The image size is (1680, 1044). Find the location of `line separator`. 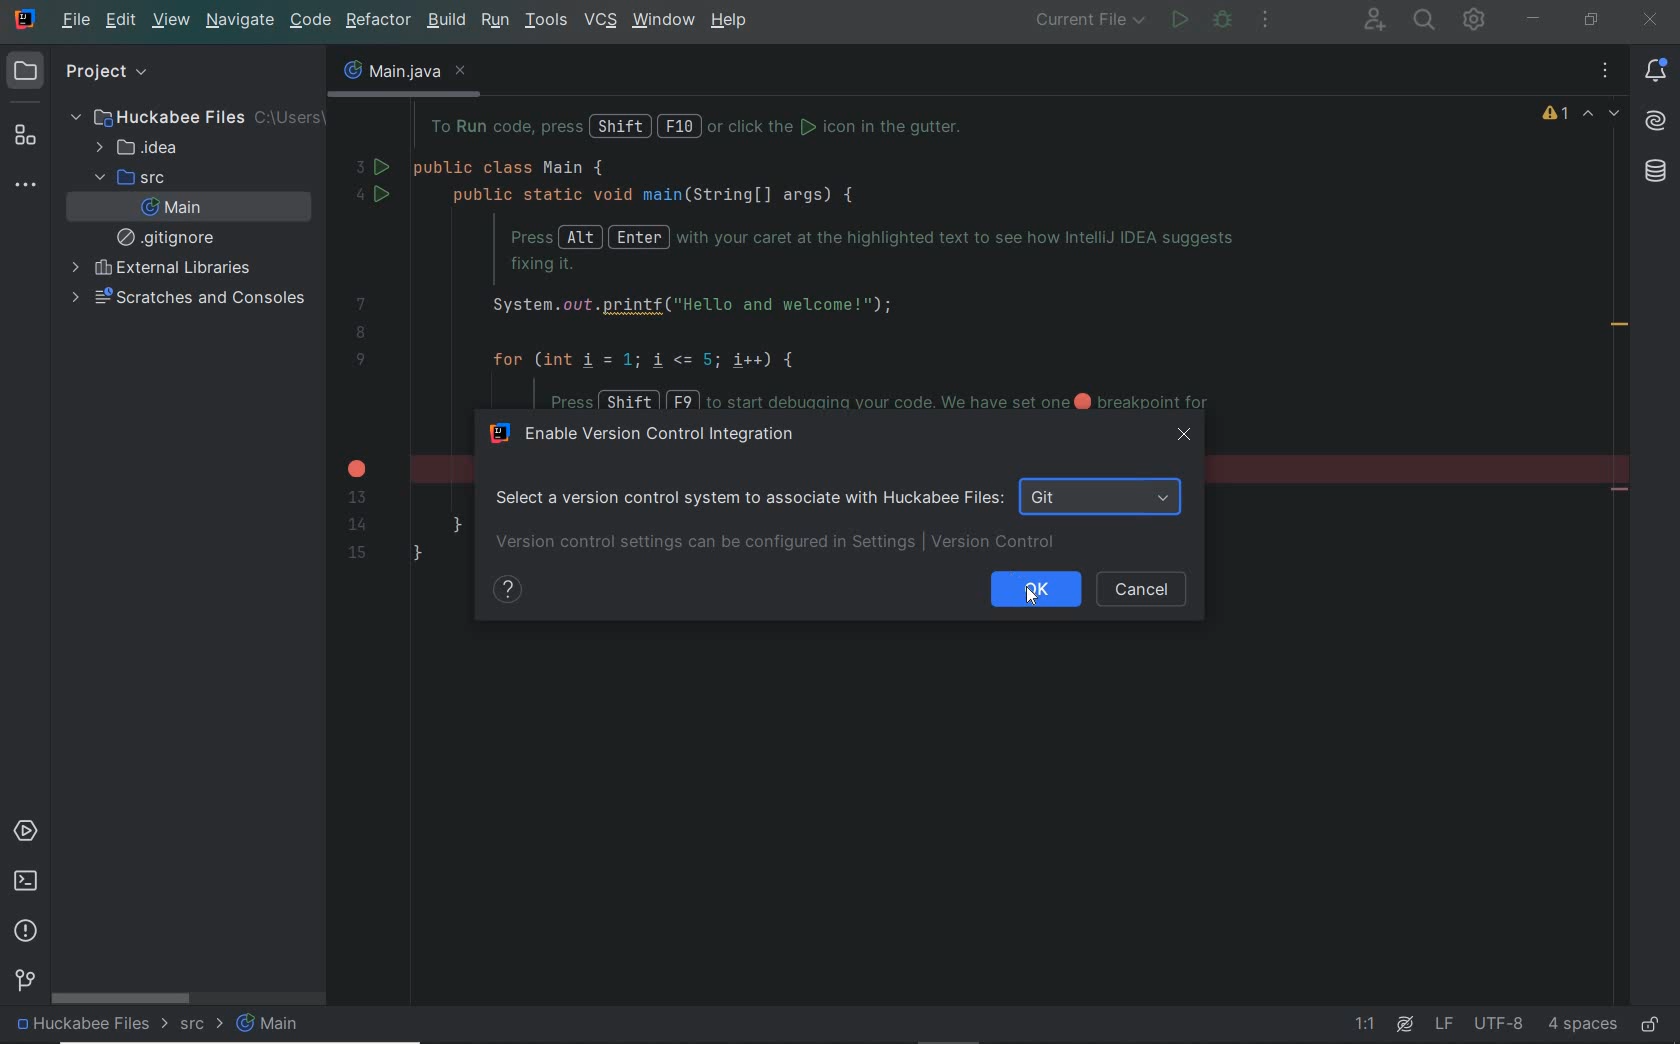

line separator is located at coordinates (1444, 1025).